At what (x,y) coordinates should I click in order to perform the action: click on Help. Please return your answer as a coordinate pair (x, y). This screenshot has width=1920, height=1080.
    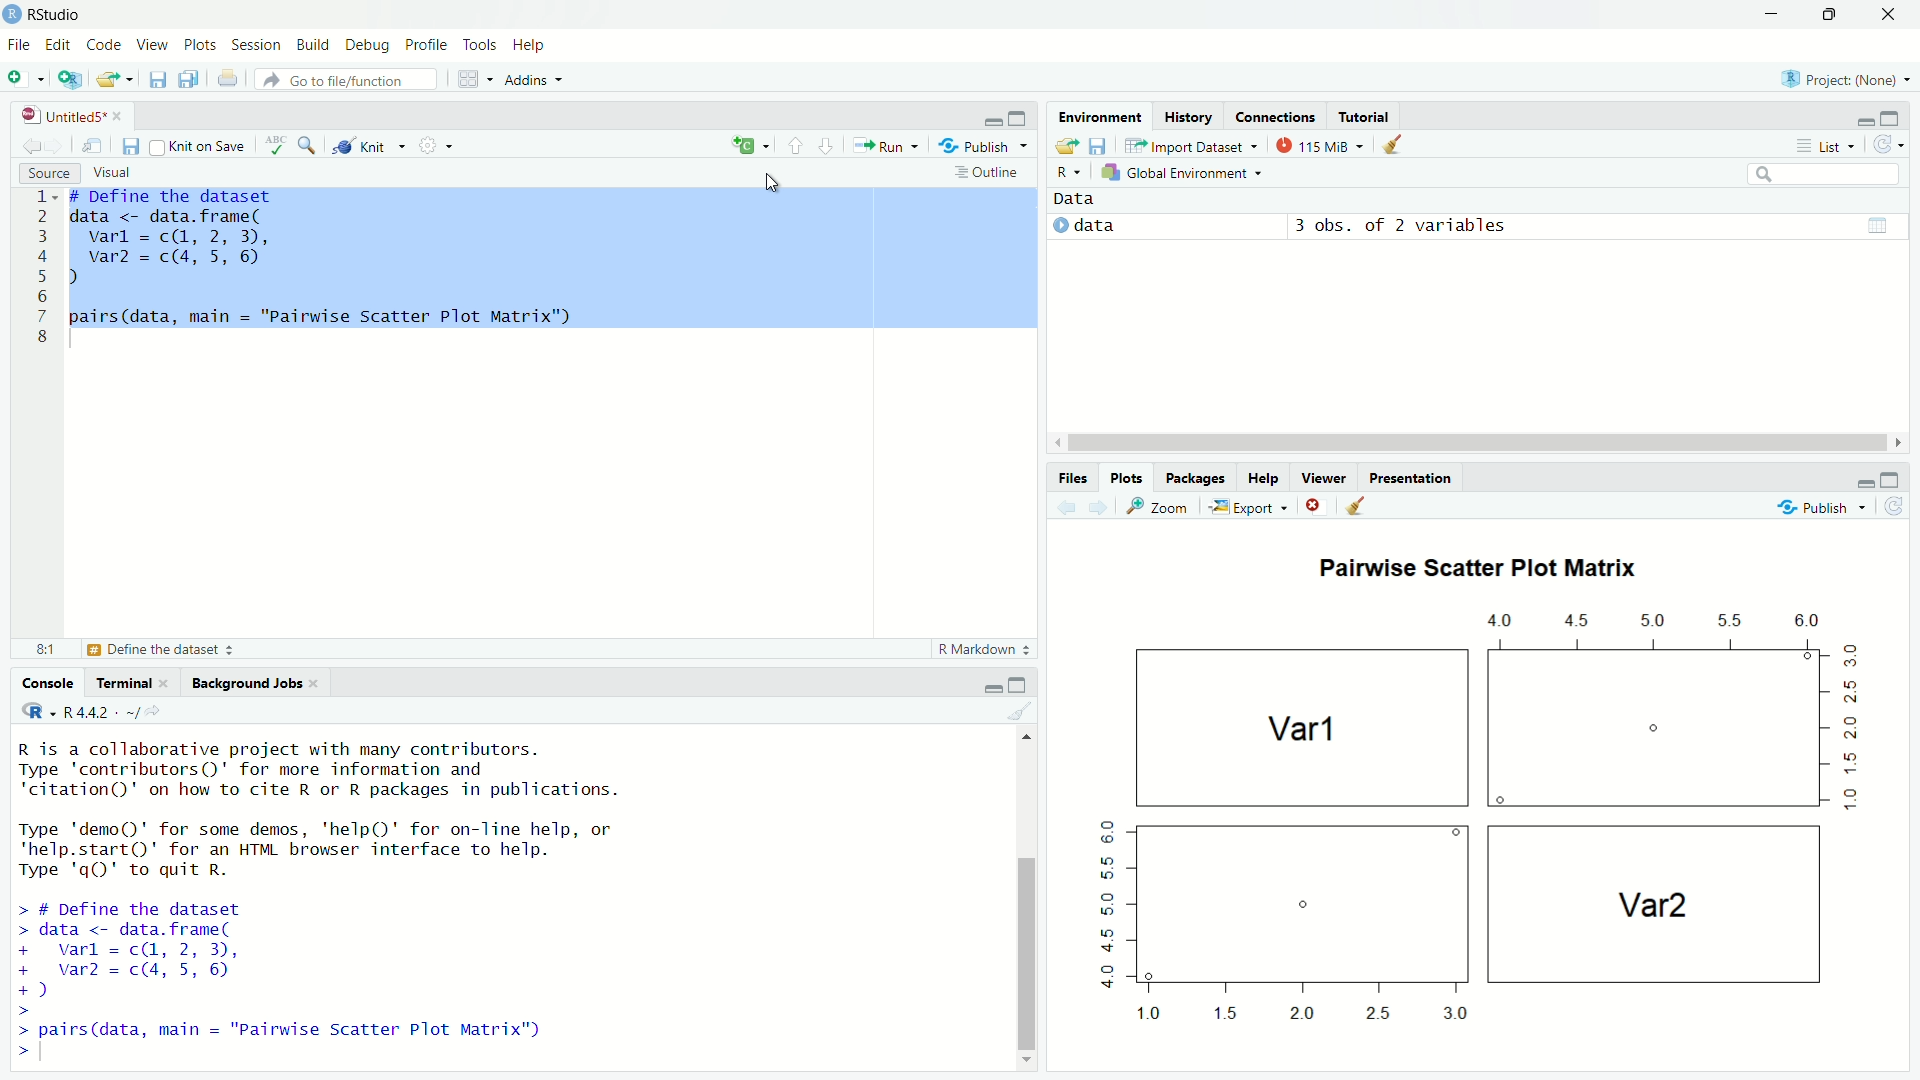
    Looking at the image, I should click on (1264, 477).